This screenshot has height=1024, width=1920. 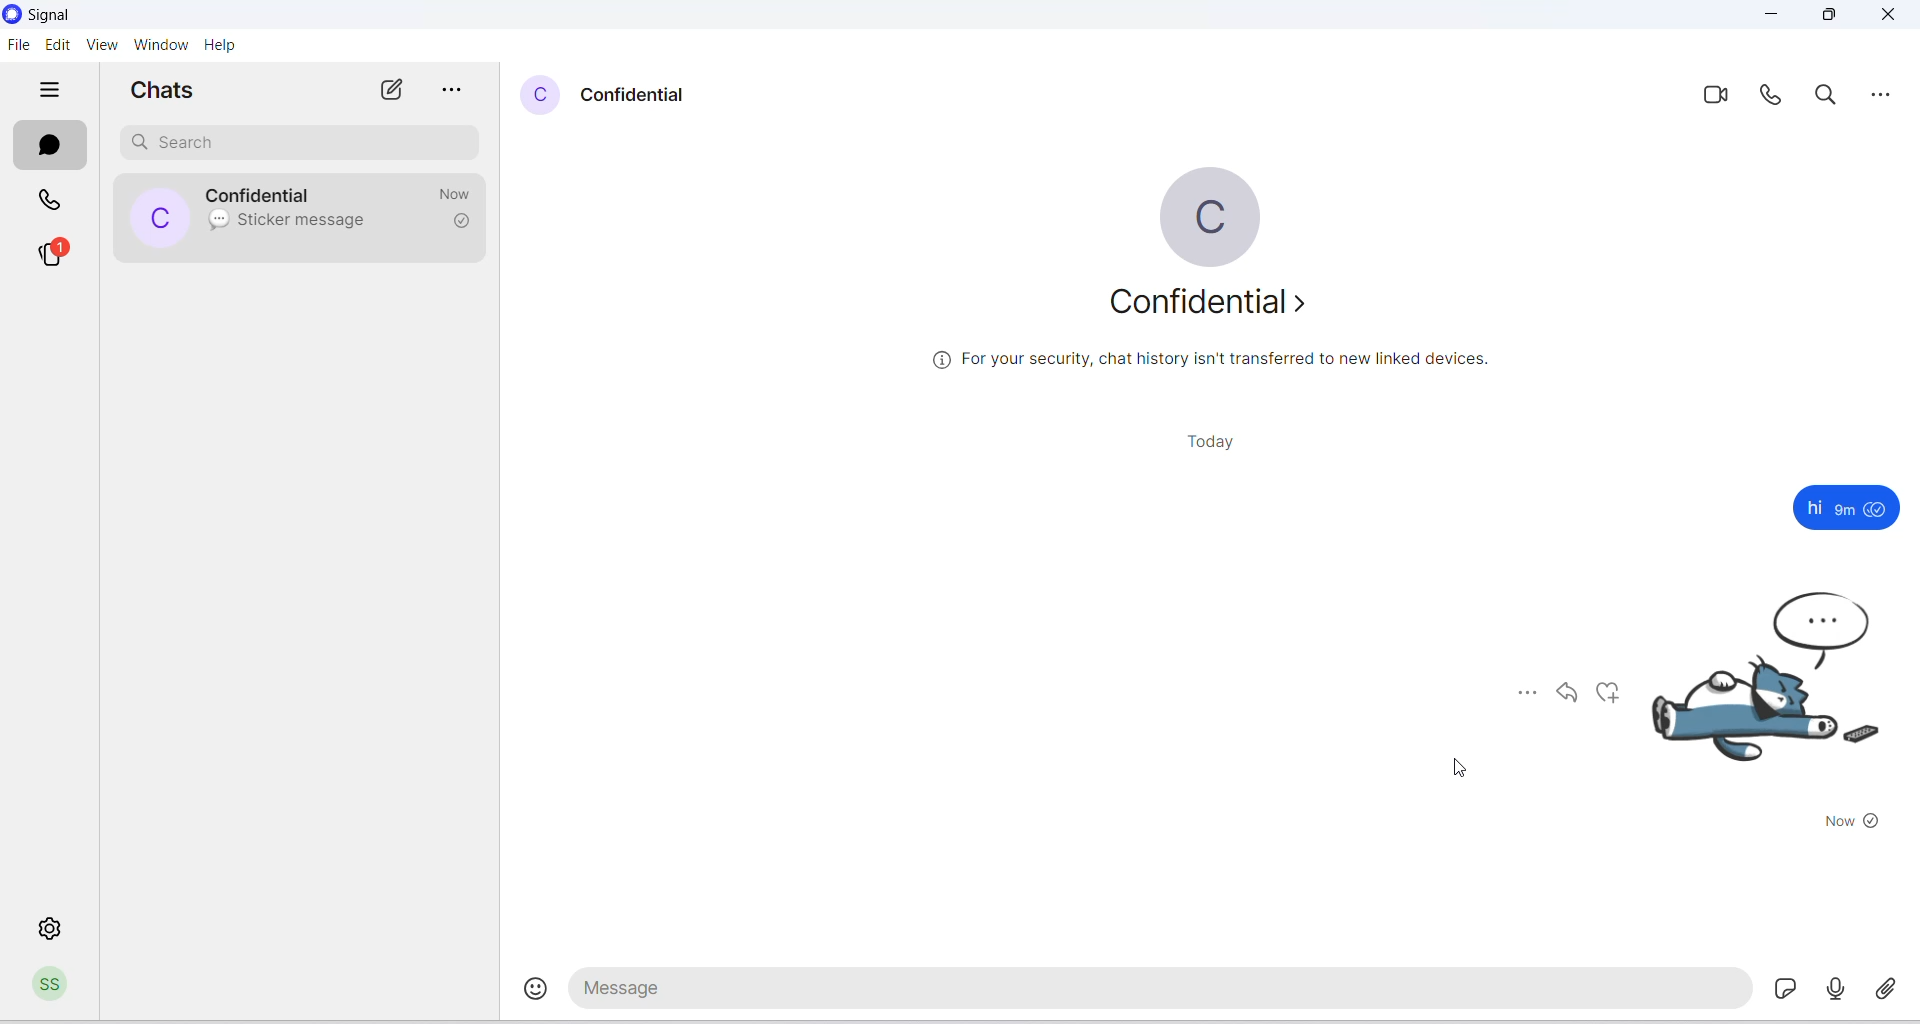 I want to click on last message time, so click(x=459, y=192).